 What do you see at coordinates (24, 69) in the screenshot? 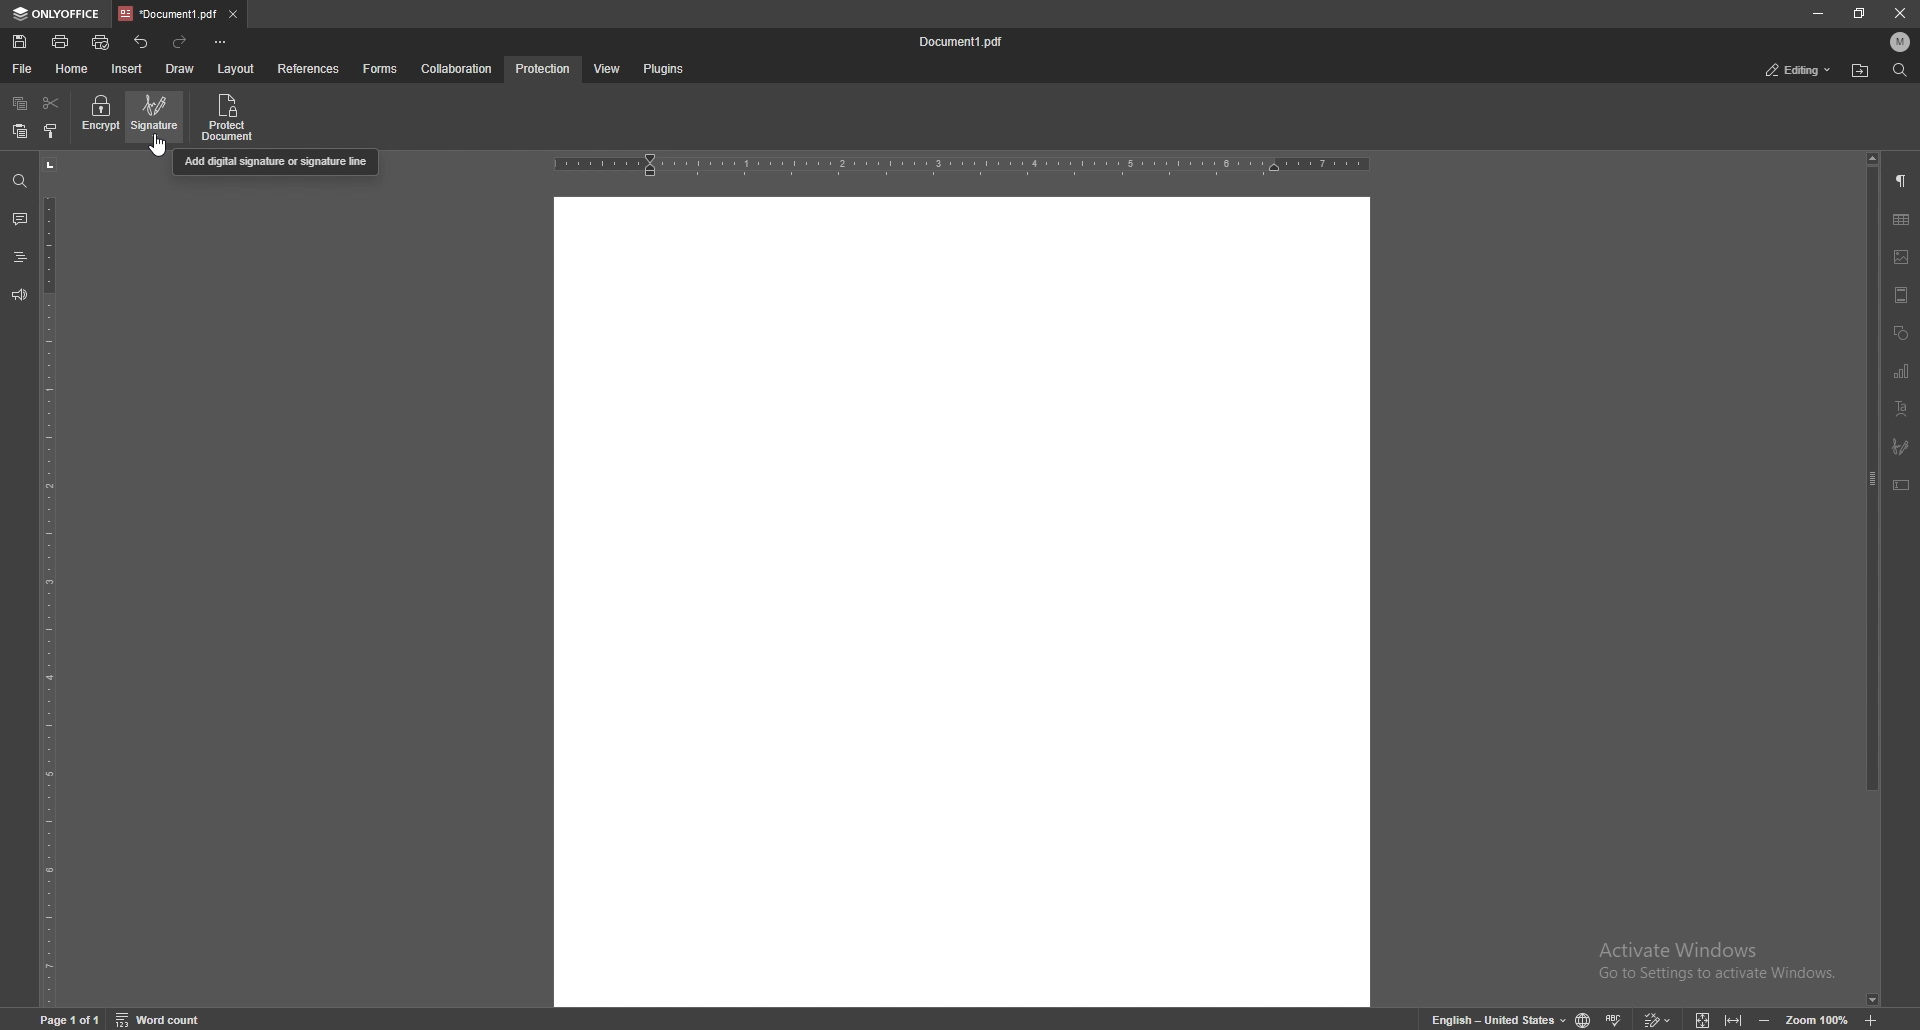
I see `file` at bounding box center [24, 69].